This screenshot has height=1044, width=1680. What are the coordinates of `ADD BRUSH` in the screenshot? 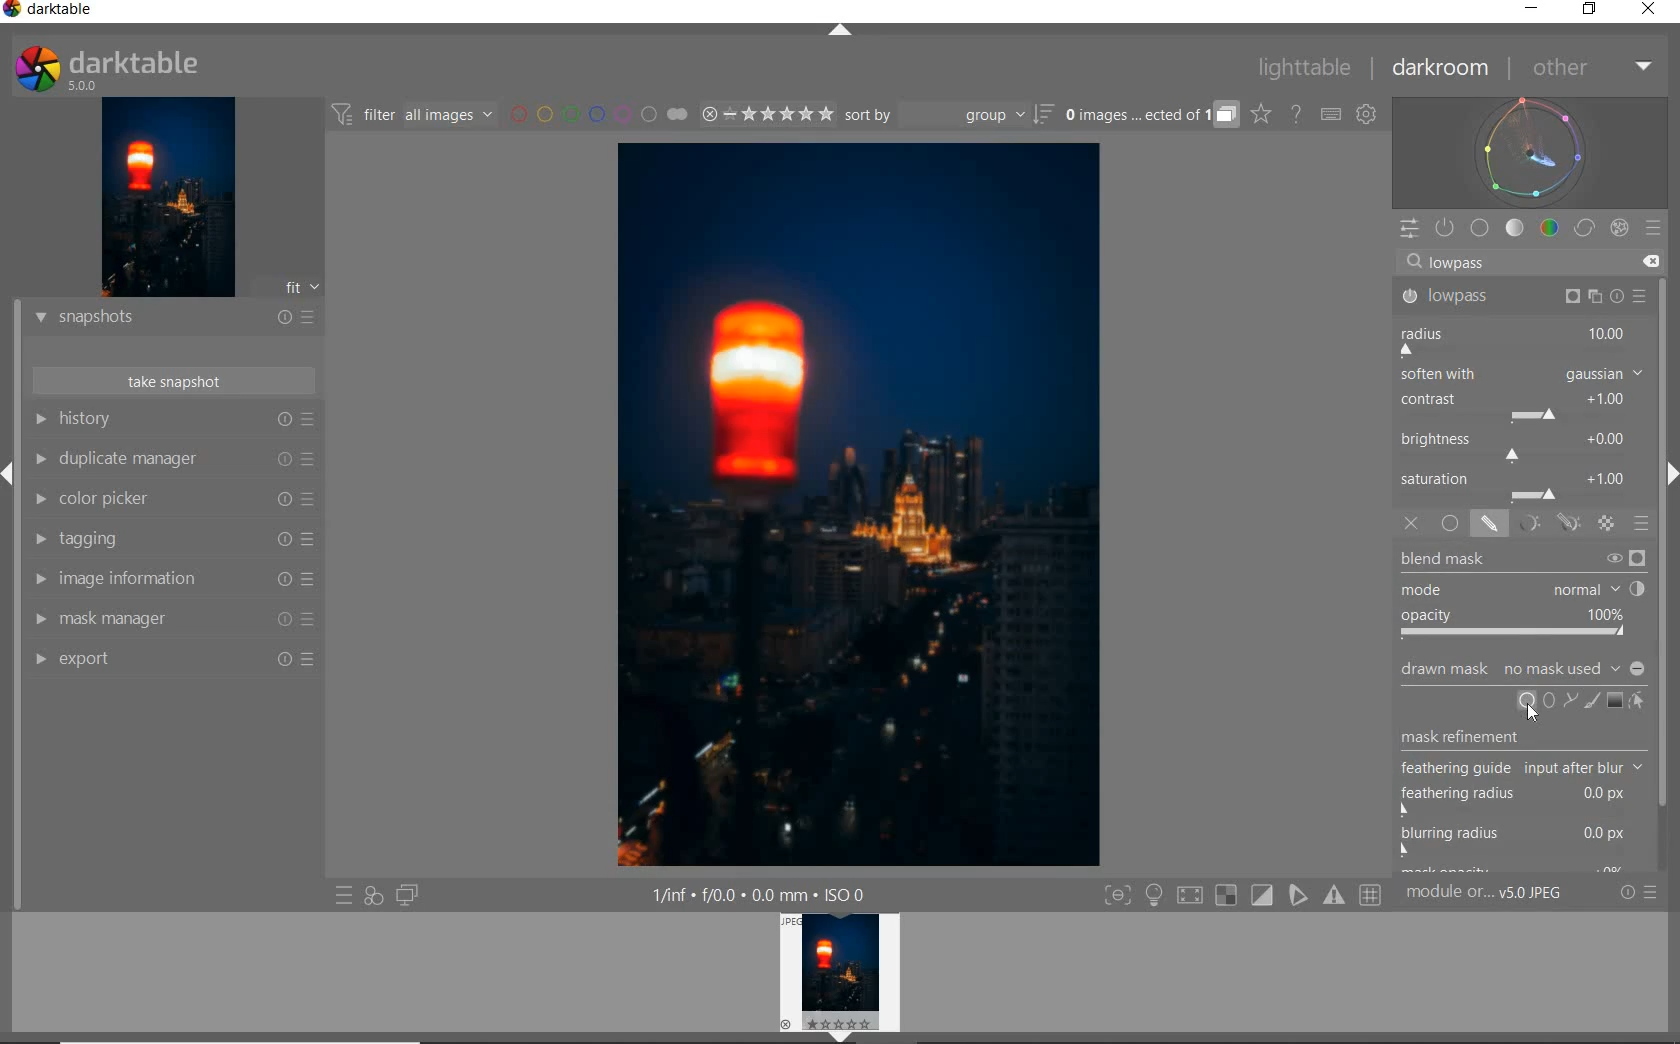 It's located at (1590, 700).